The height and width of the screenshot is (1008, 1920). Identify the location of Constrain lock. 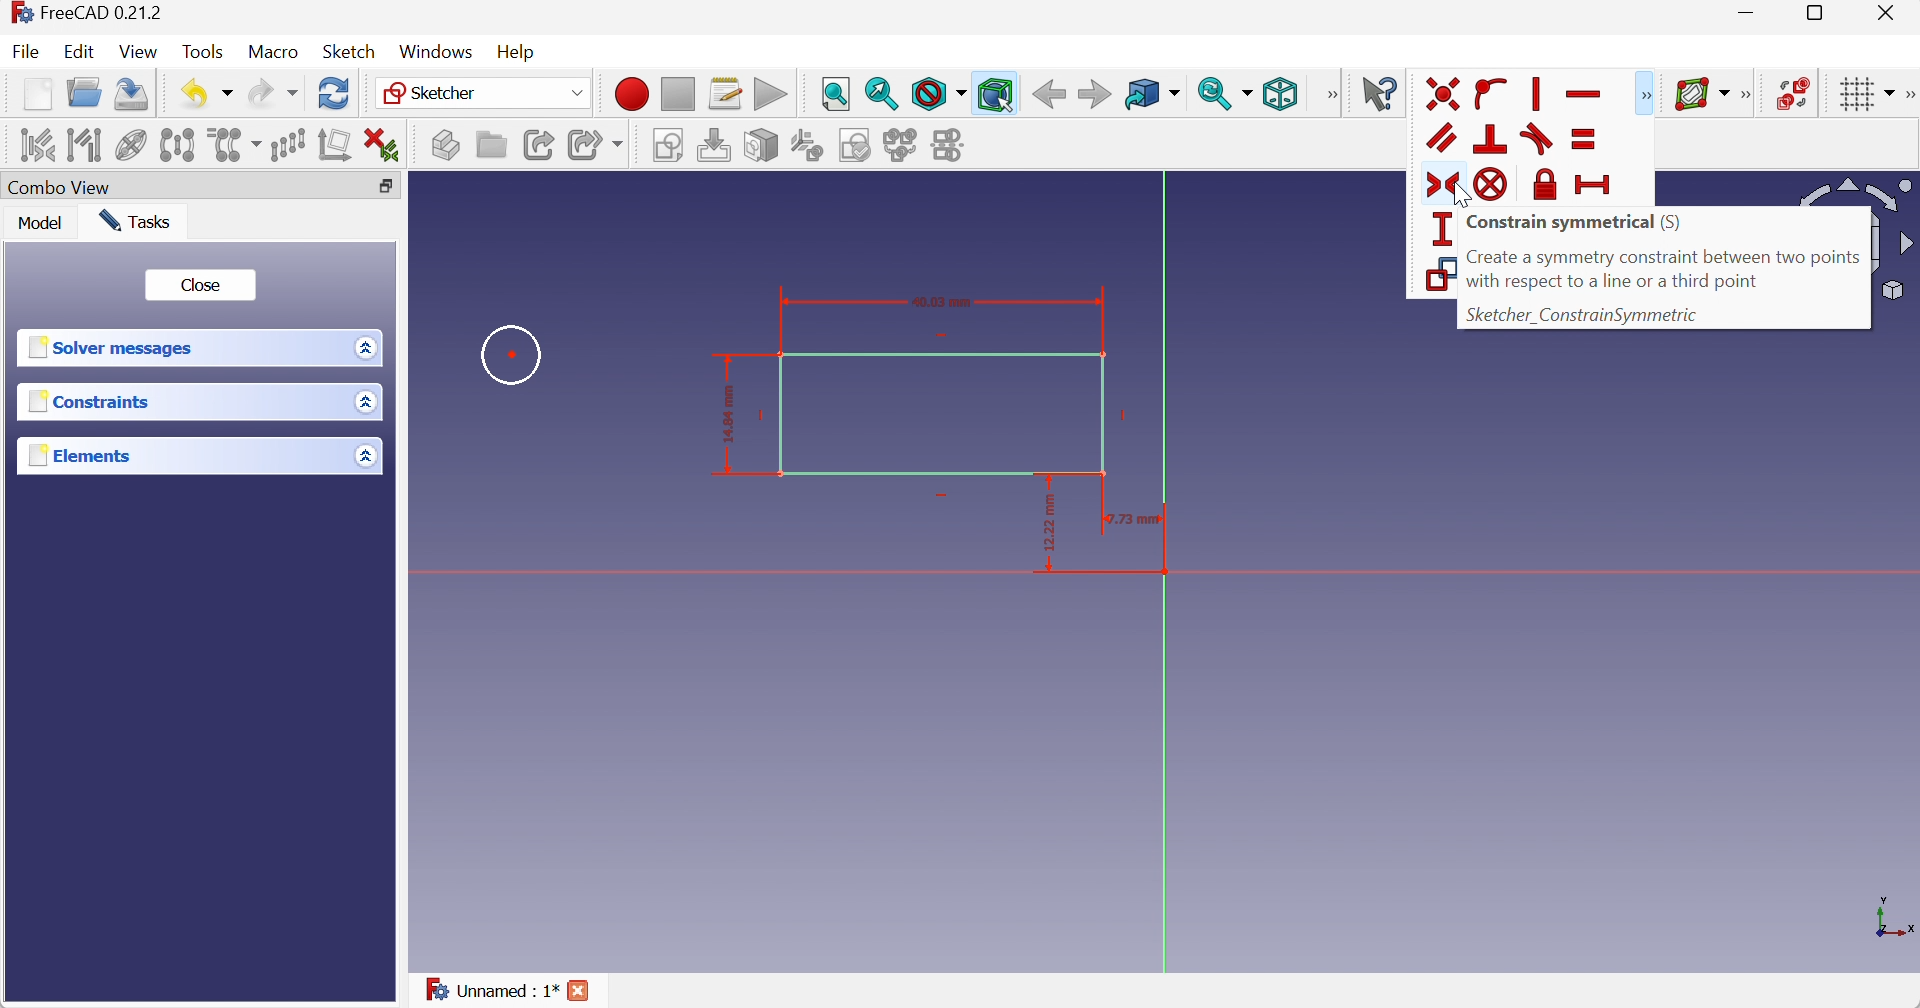
(1541, 184).